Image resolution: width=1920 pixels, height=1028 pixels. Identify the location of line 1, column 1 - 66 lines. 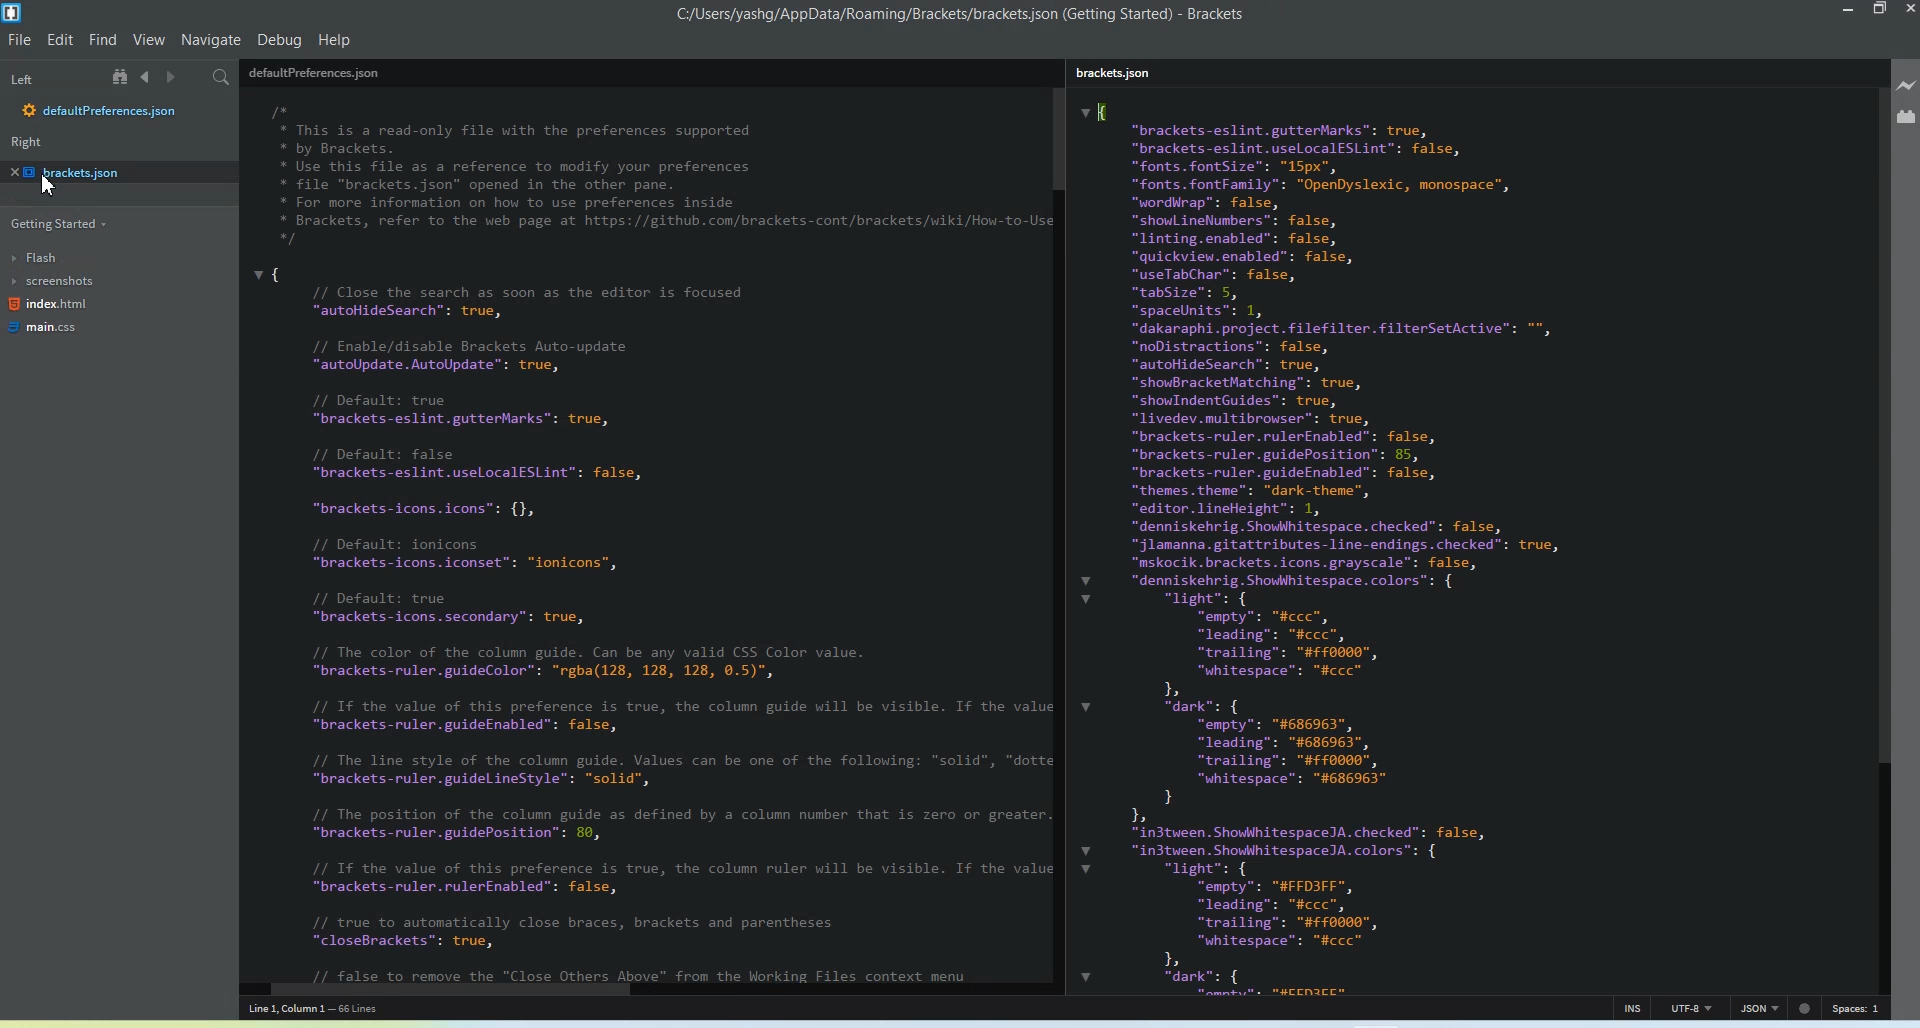
(337, 1010).